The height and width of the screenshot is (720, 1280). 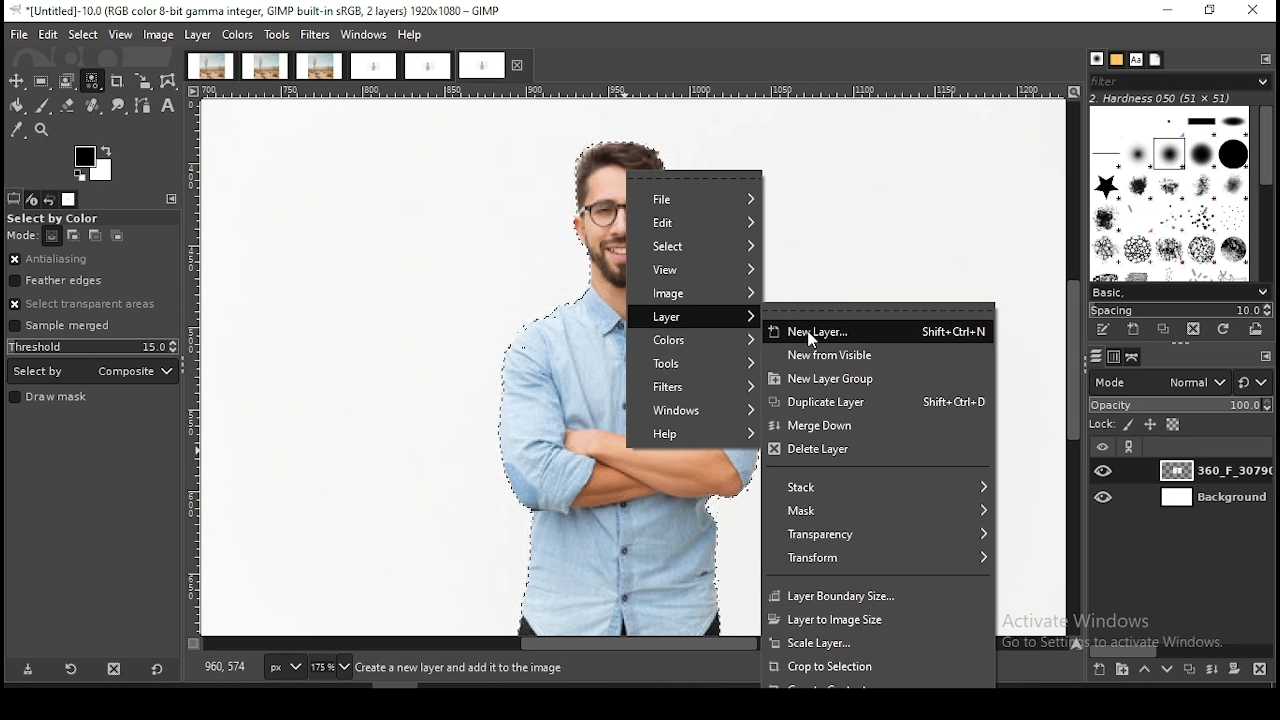 What do you see at coordinates (694, 199) in the screenshot?
I see `file` at bounding box center [694, 199].